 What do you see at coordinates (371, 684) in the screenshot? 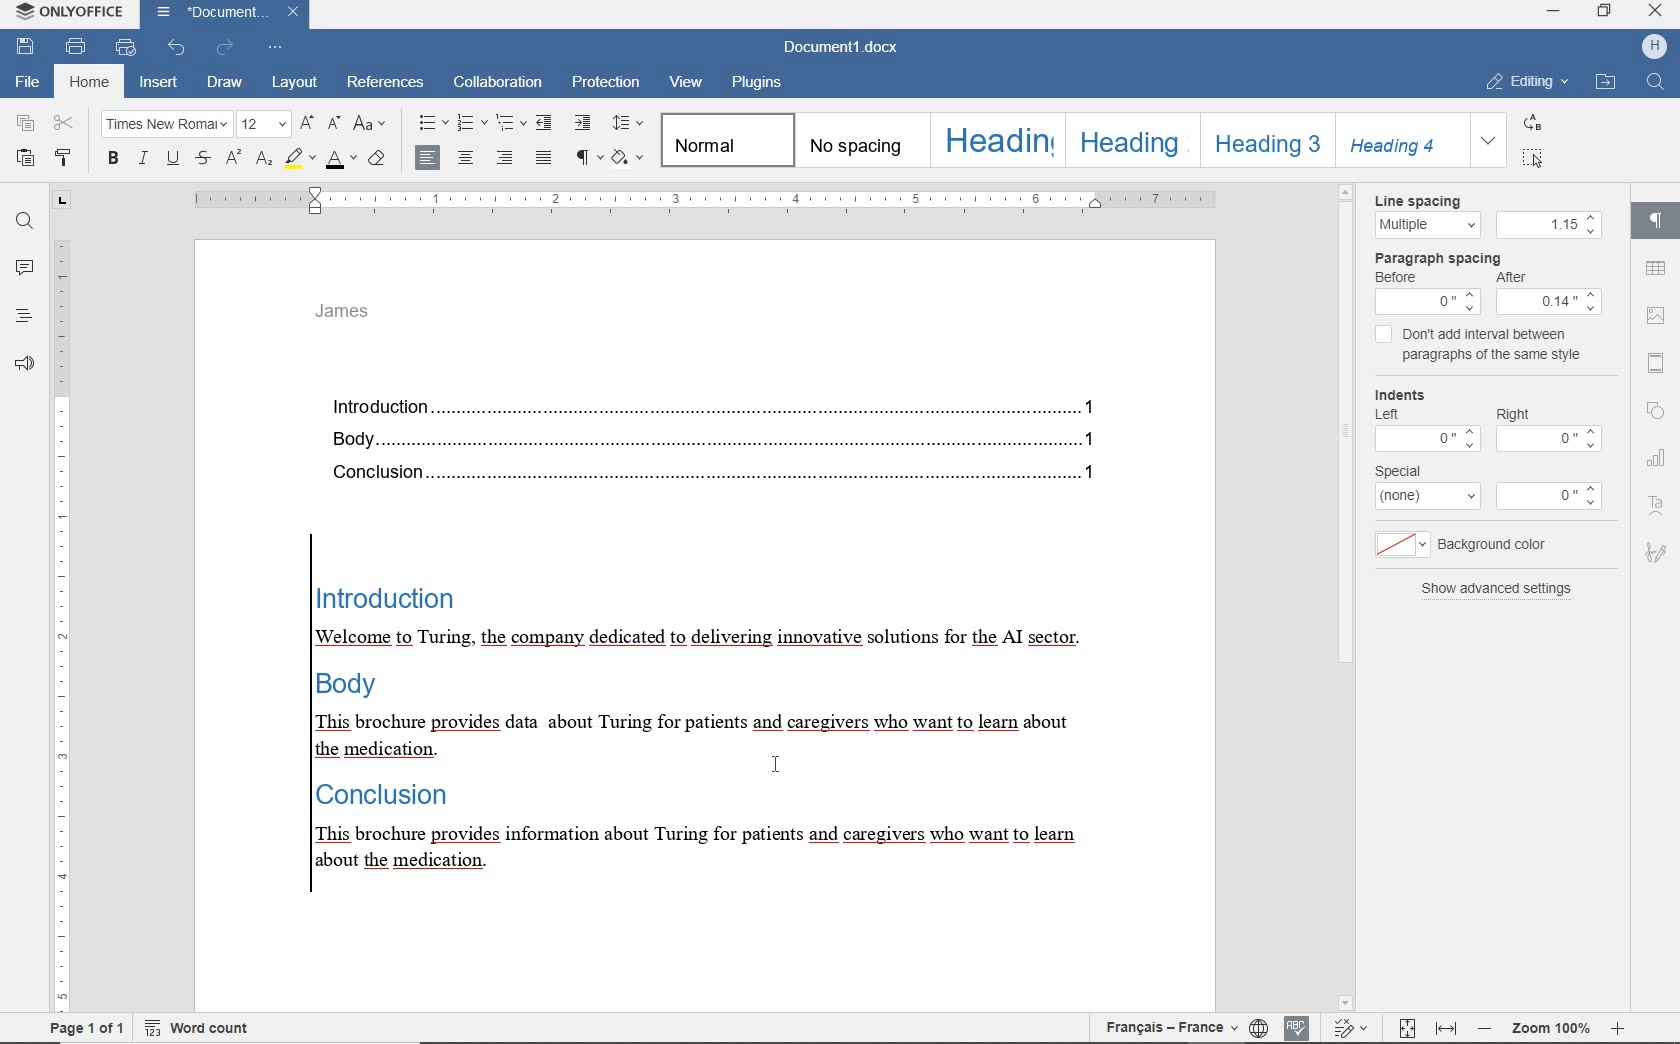
I see `Body` at bounding box center [371, 684].